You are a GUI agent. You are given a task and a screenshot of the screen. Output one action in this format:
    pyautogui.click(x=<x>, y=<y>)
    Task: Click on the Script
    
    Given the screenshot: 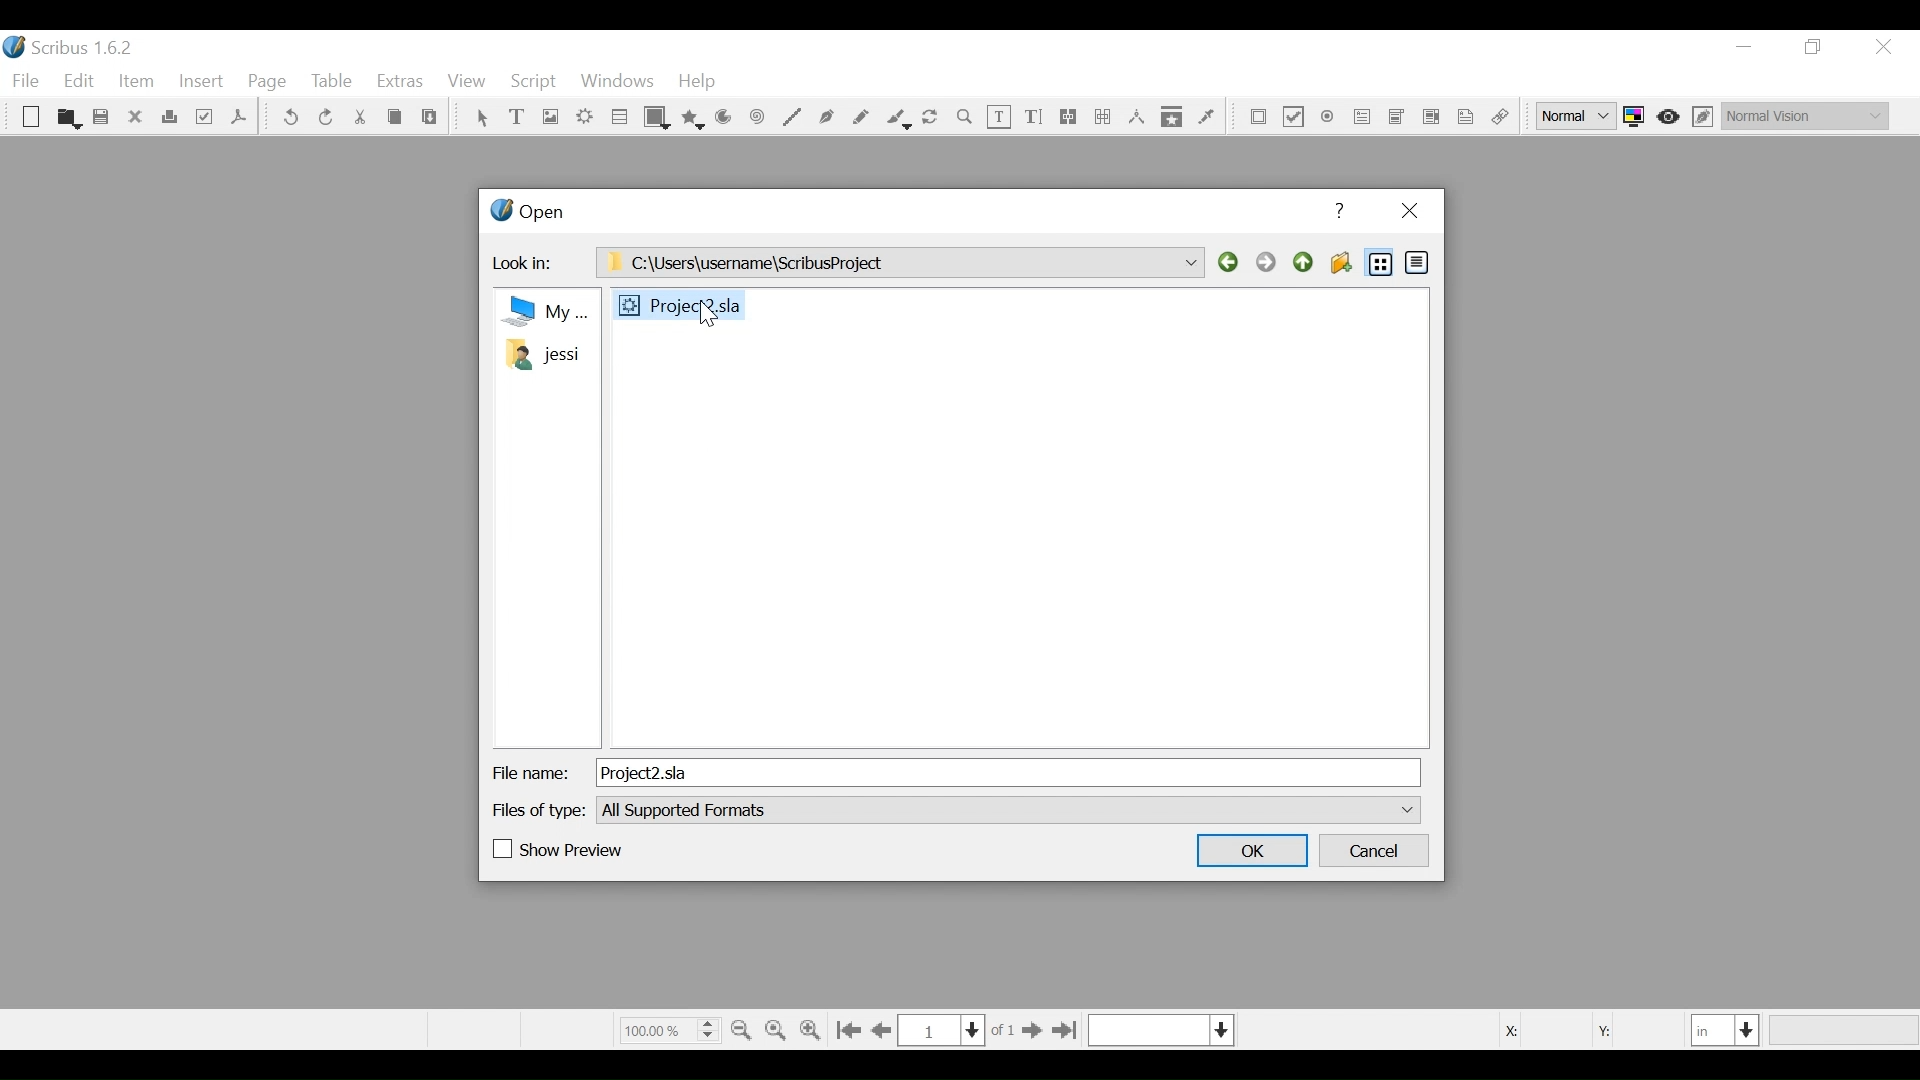 What is the action you would take?
    pyautogui.click(x=535, y=82)
    